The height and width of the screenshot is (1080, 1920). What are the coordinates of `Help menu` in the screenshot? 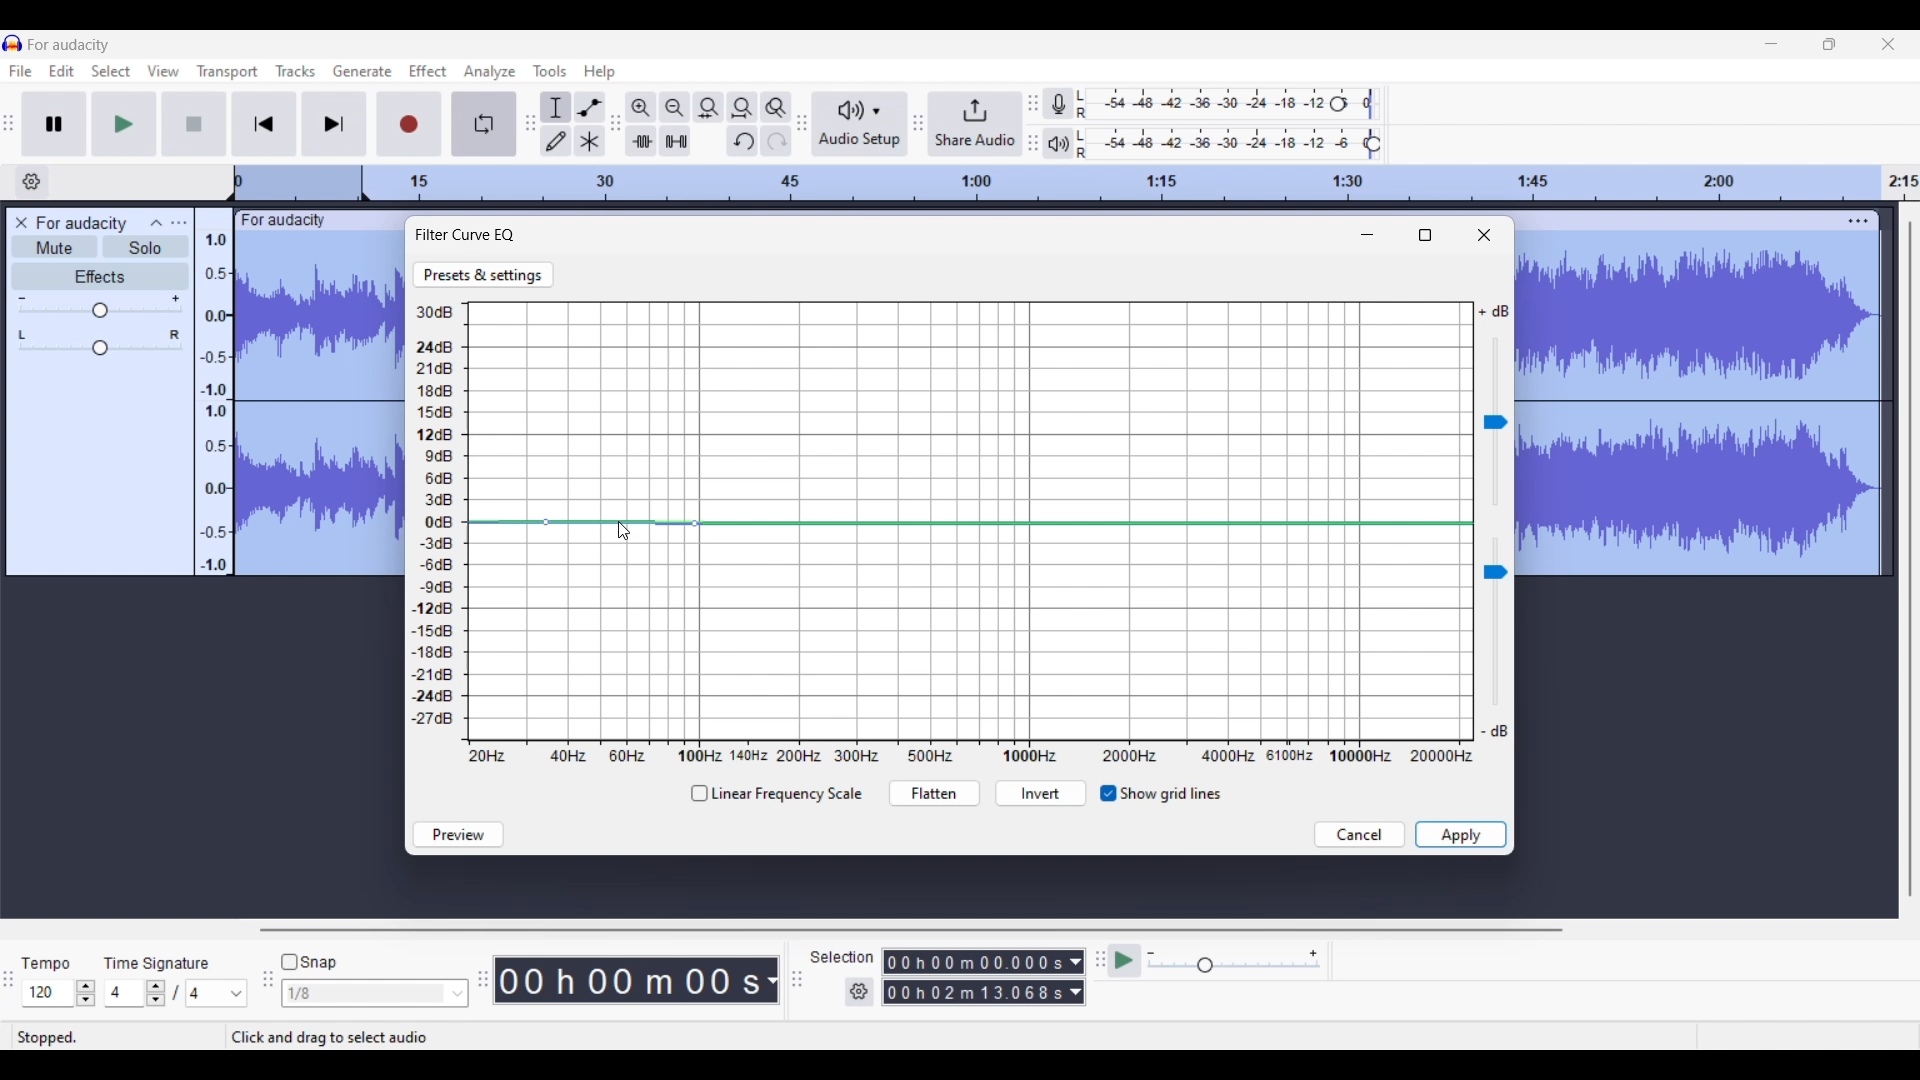 It's located at (599, 72).